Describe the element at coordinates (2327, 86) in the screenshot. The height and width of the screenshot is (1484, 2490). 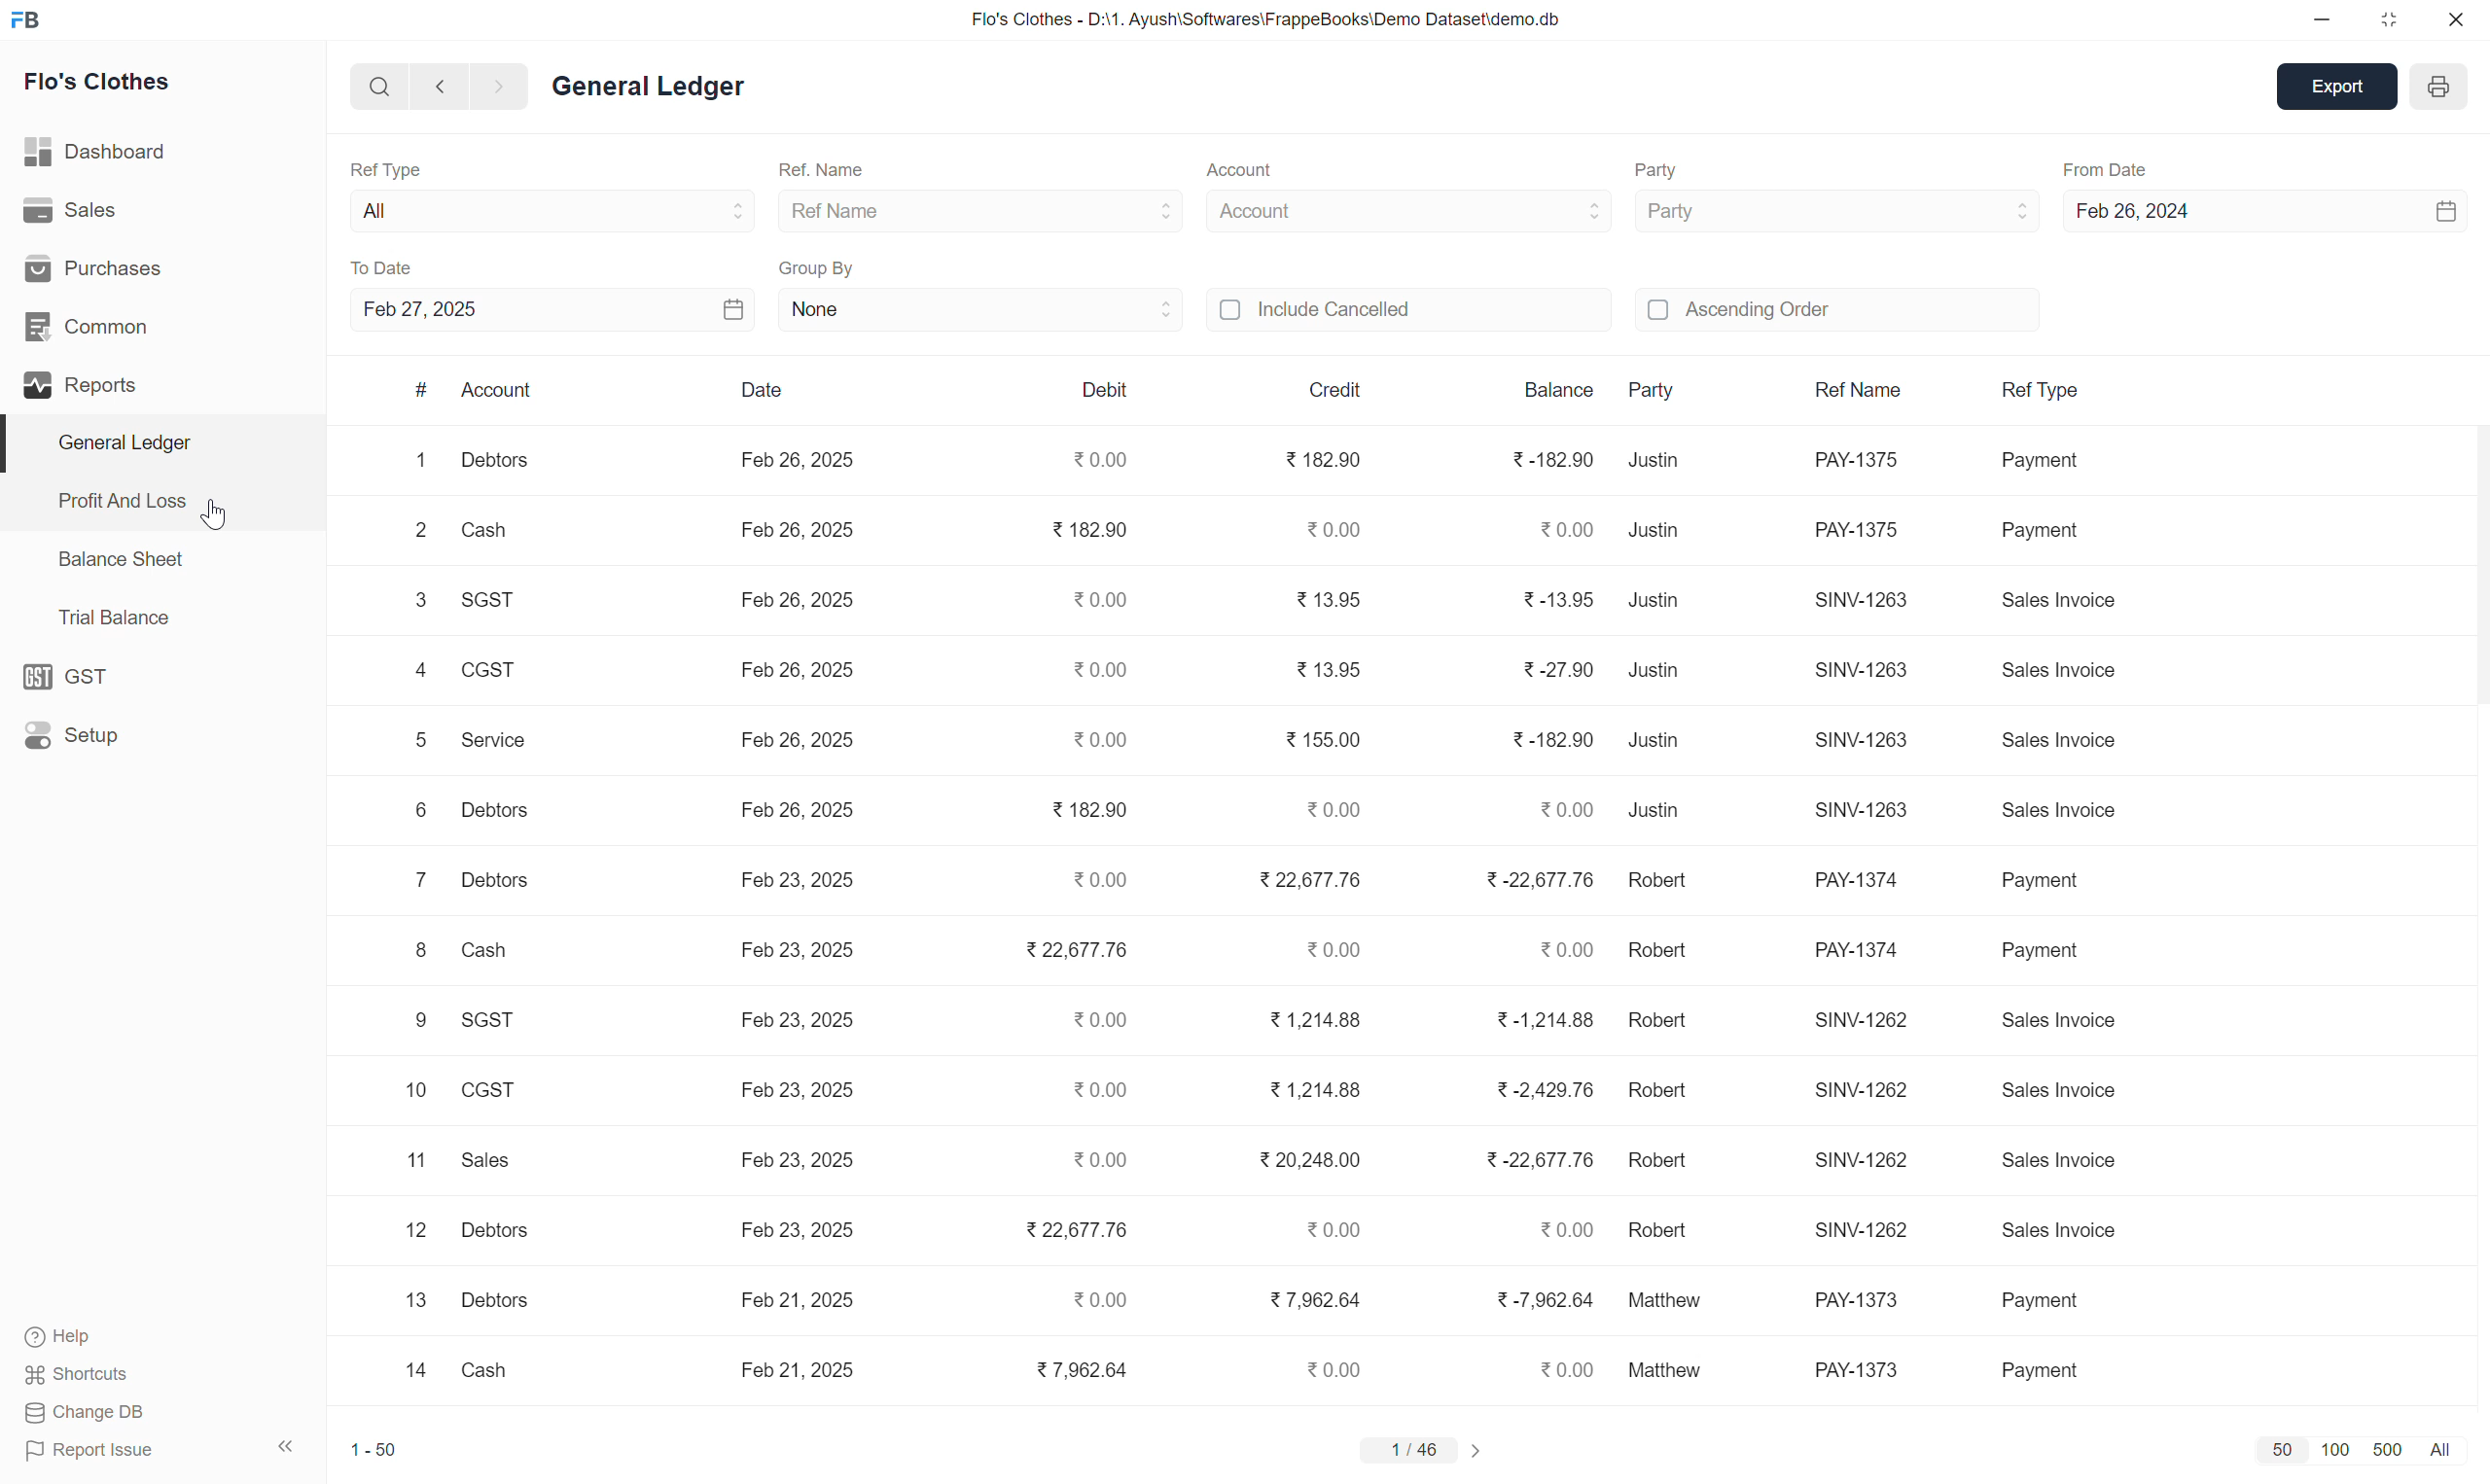
I see `Export` at that location.